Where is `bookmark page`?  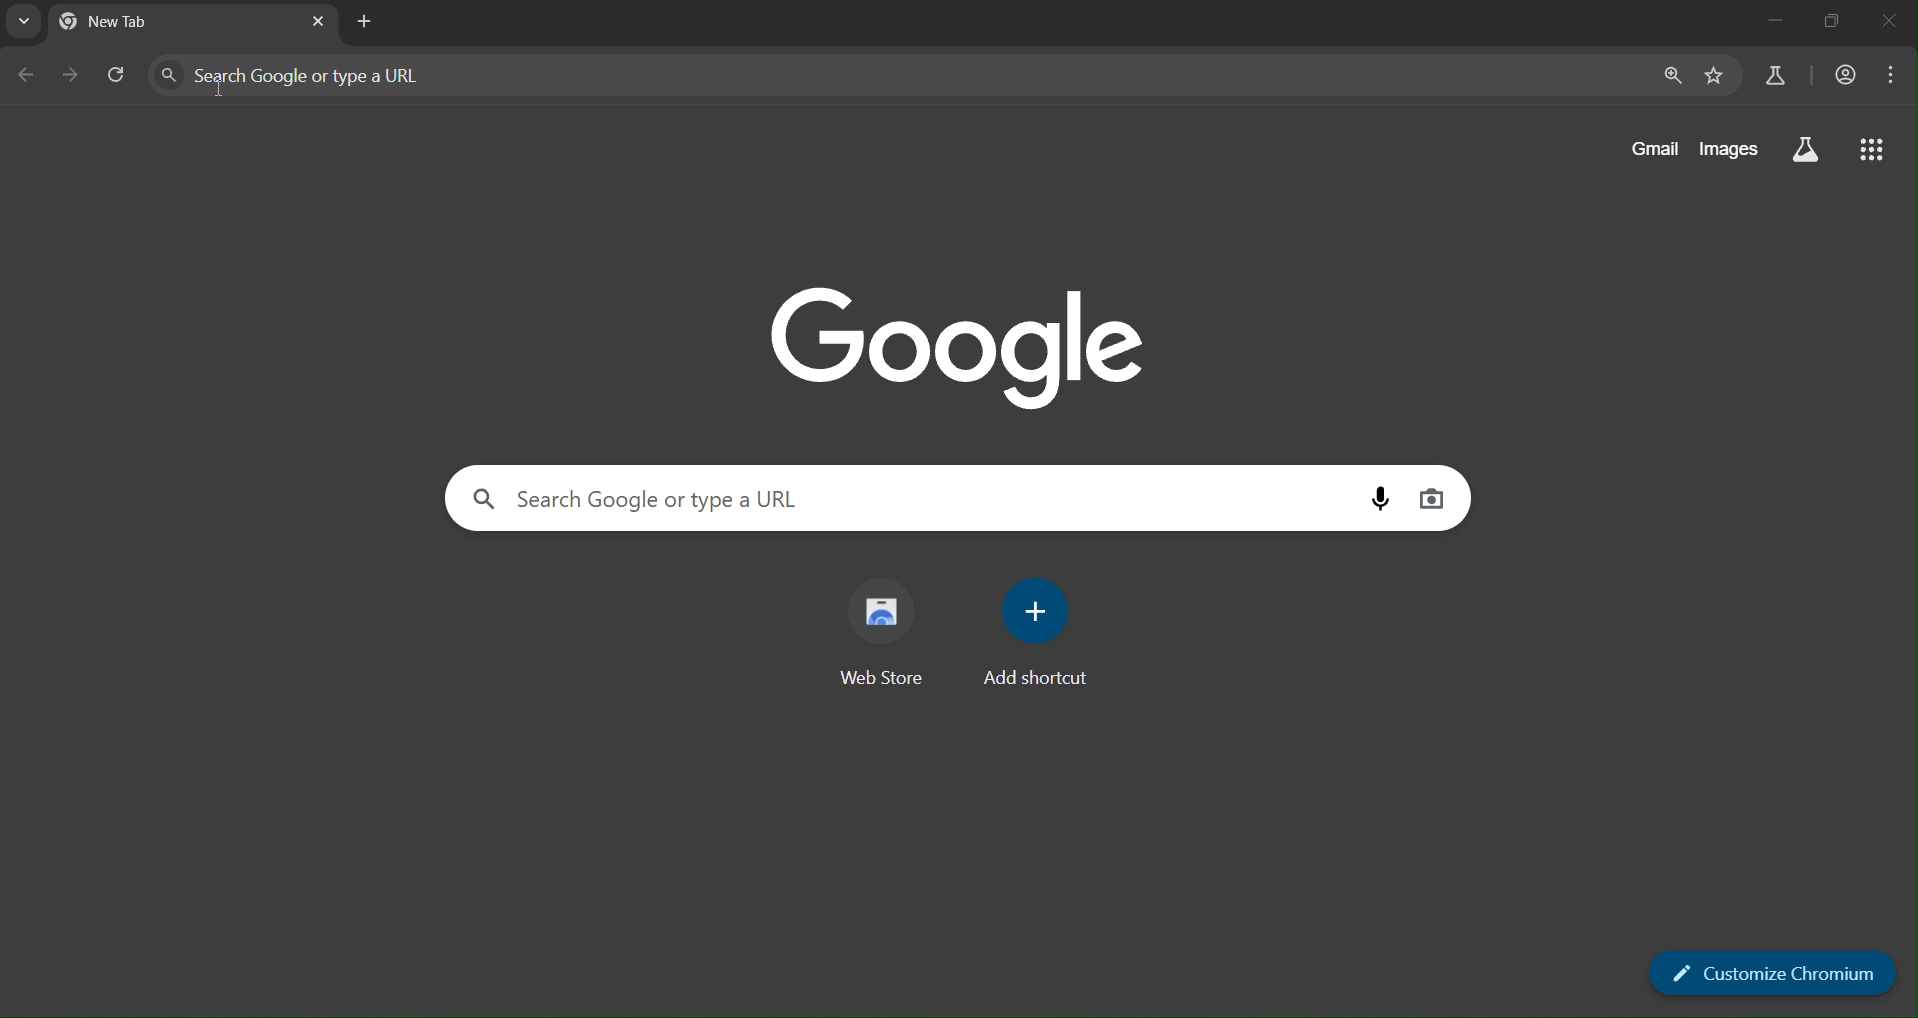
bookmark page is located at coordinates (1714, 75).